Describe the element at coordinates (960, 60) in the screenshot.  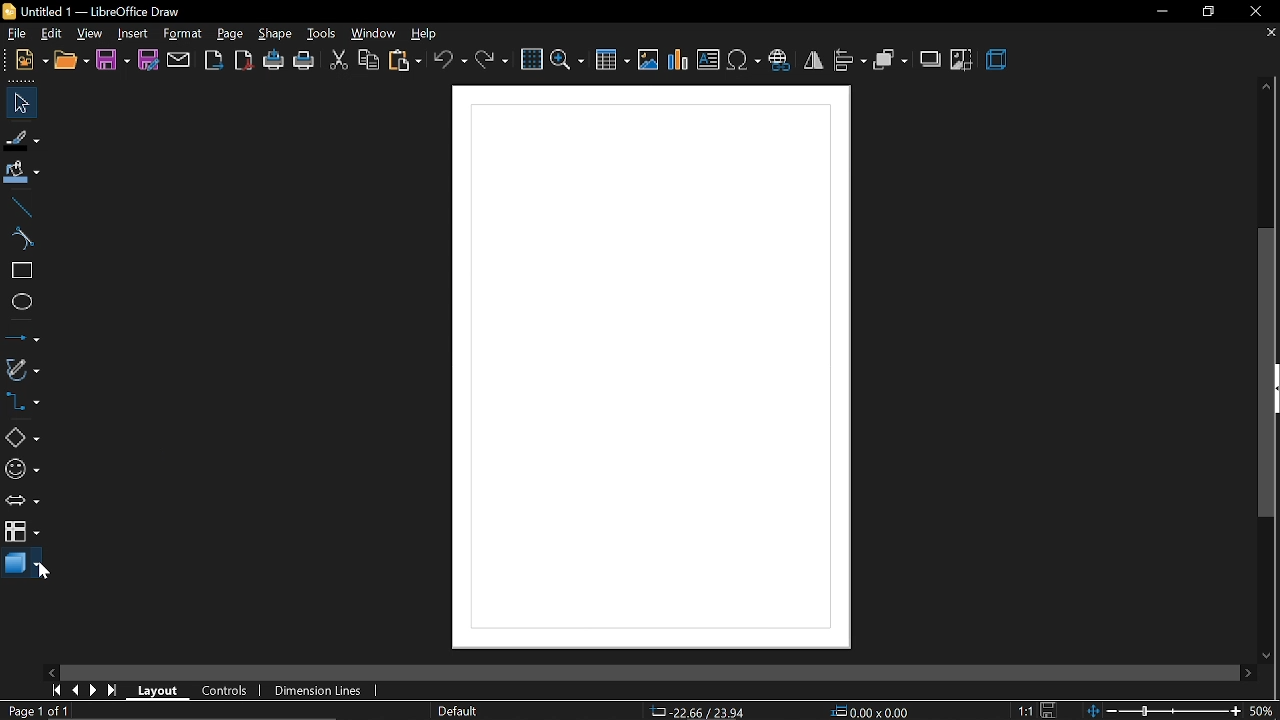
I see `crop` at that location.